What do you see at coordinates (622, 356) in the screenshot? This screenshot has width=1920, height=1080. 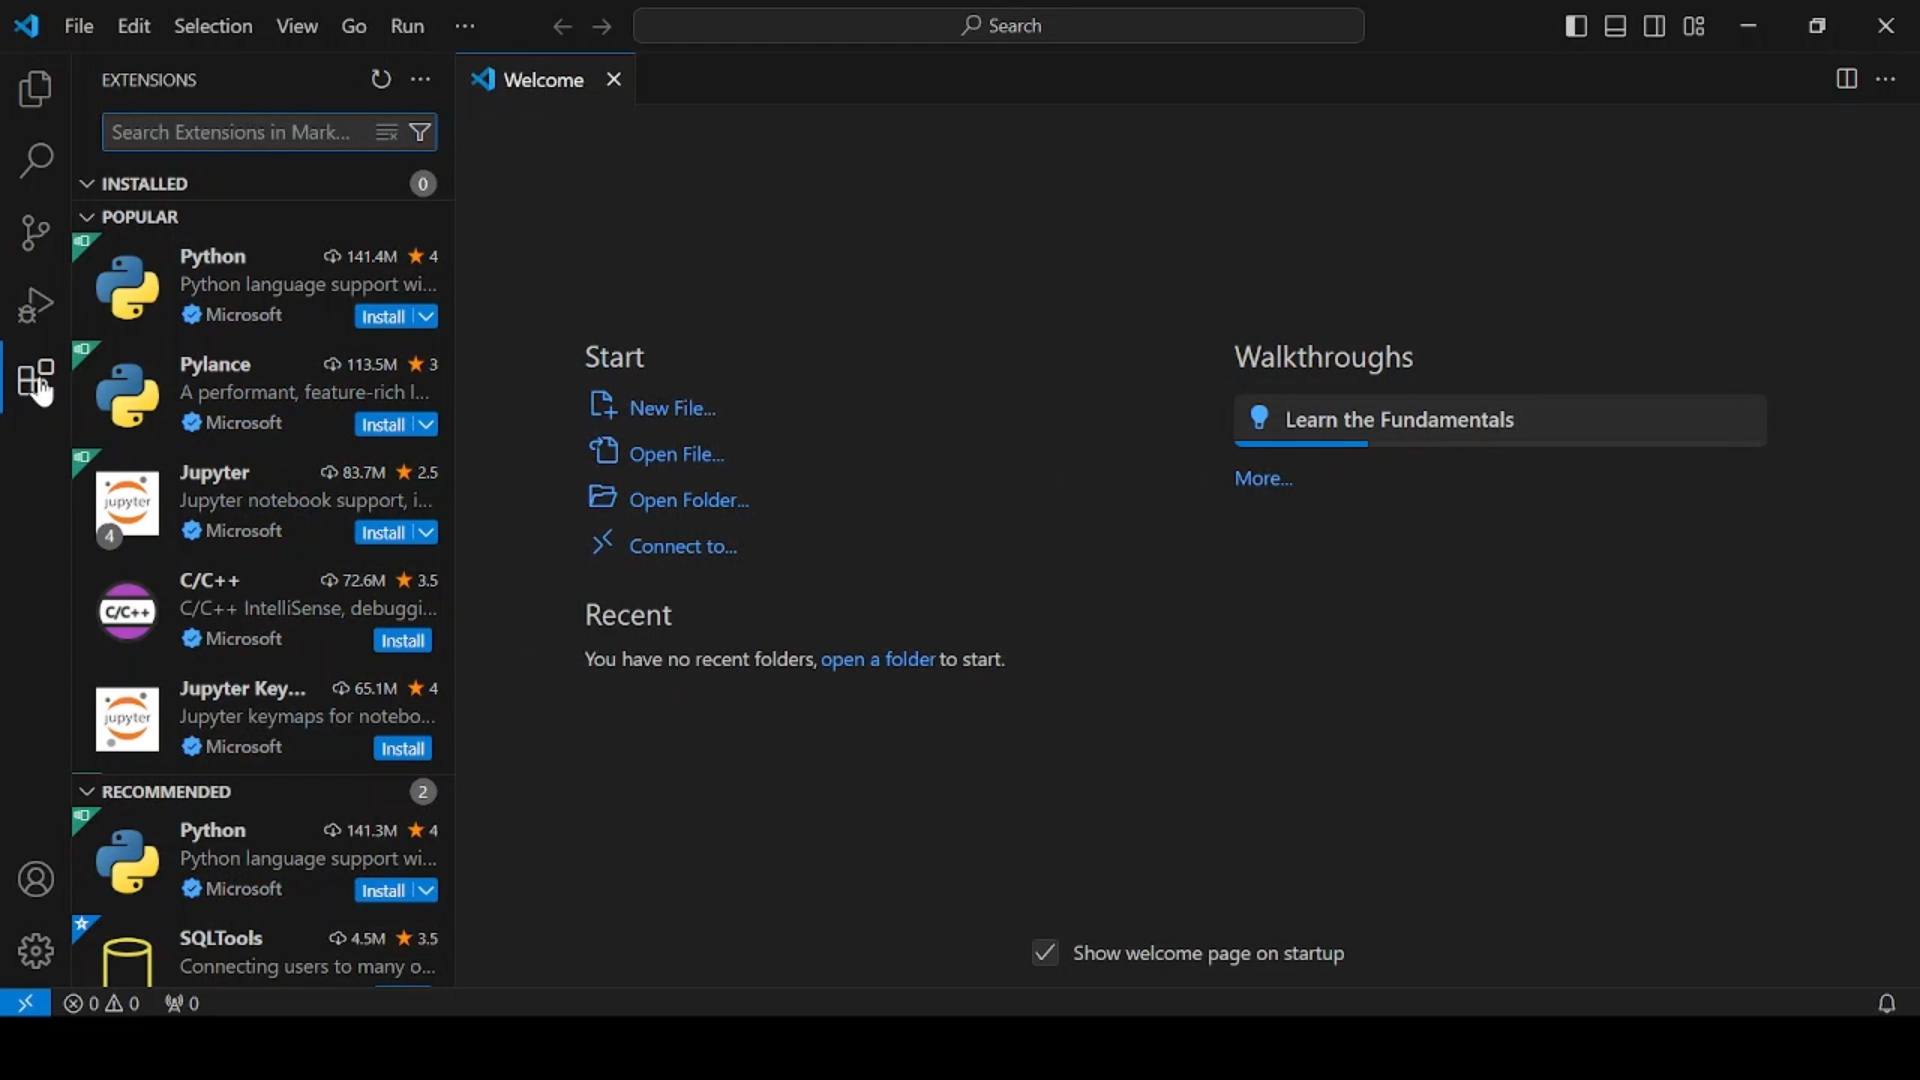 I see `start` at bounding box center [622, 356].